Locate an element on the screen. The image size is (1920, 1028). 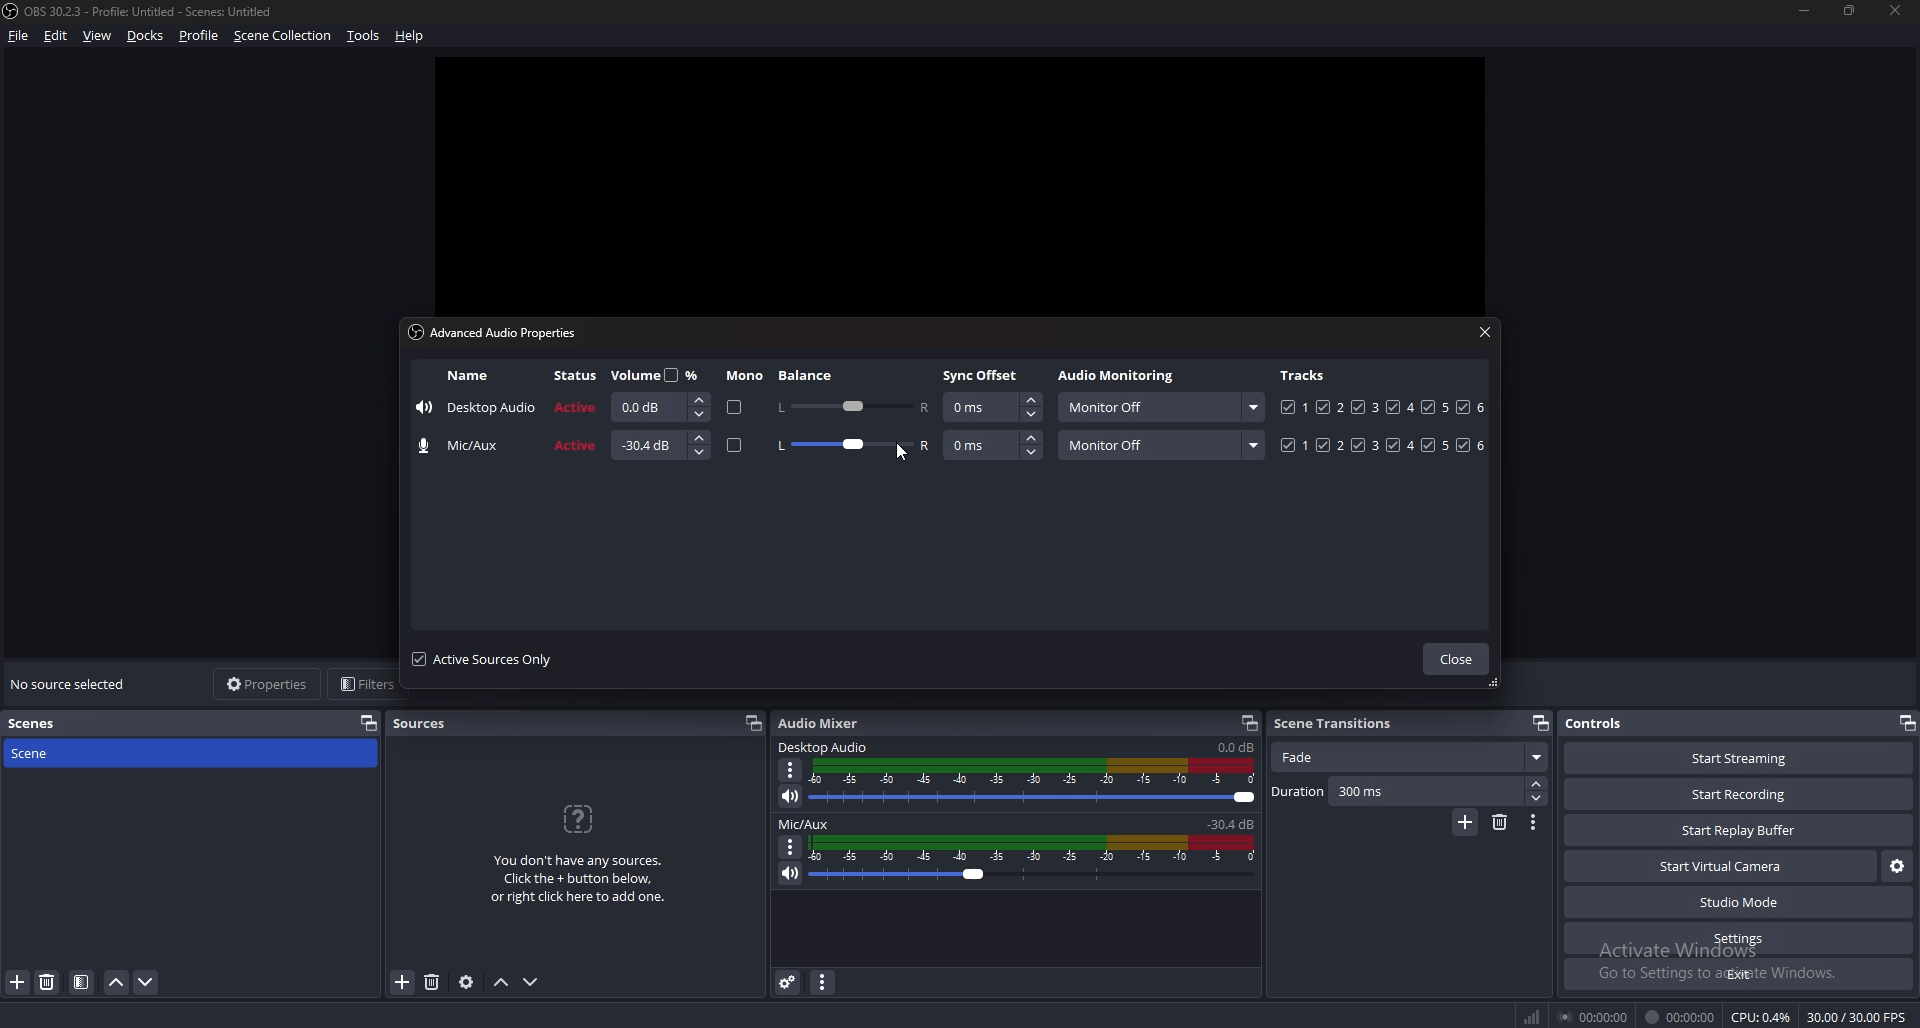
edit is located at coordinates (56, 35).